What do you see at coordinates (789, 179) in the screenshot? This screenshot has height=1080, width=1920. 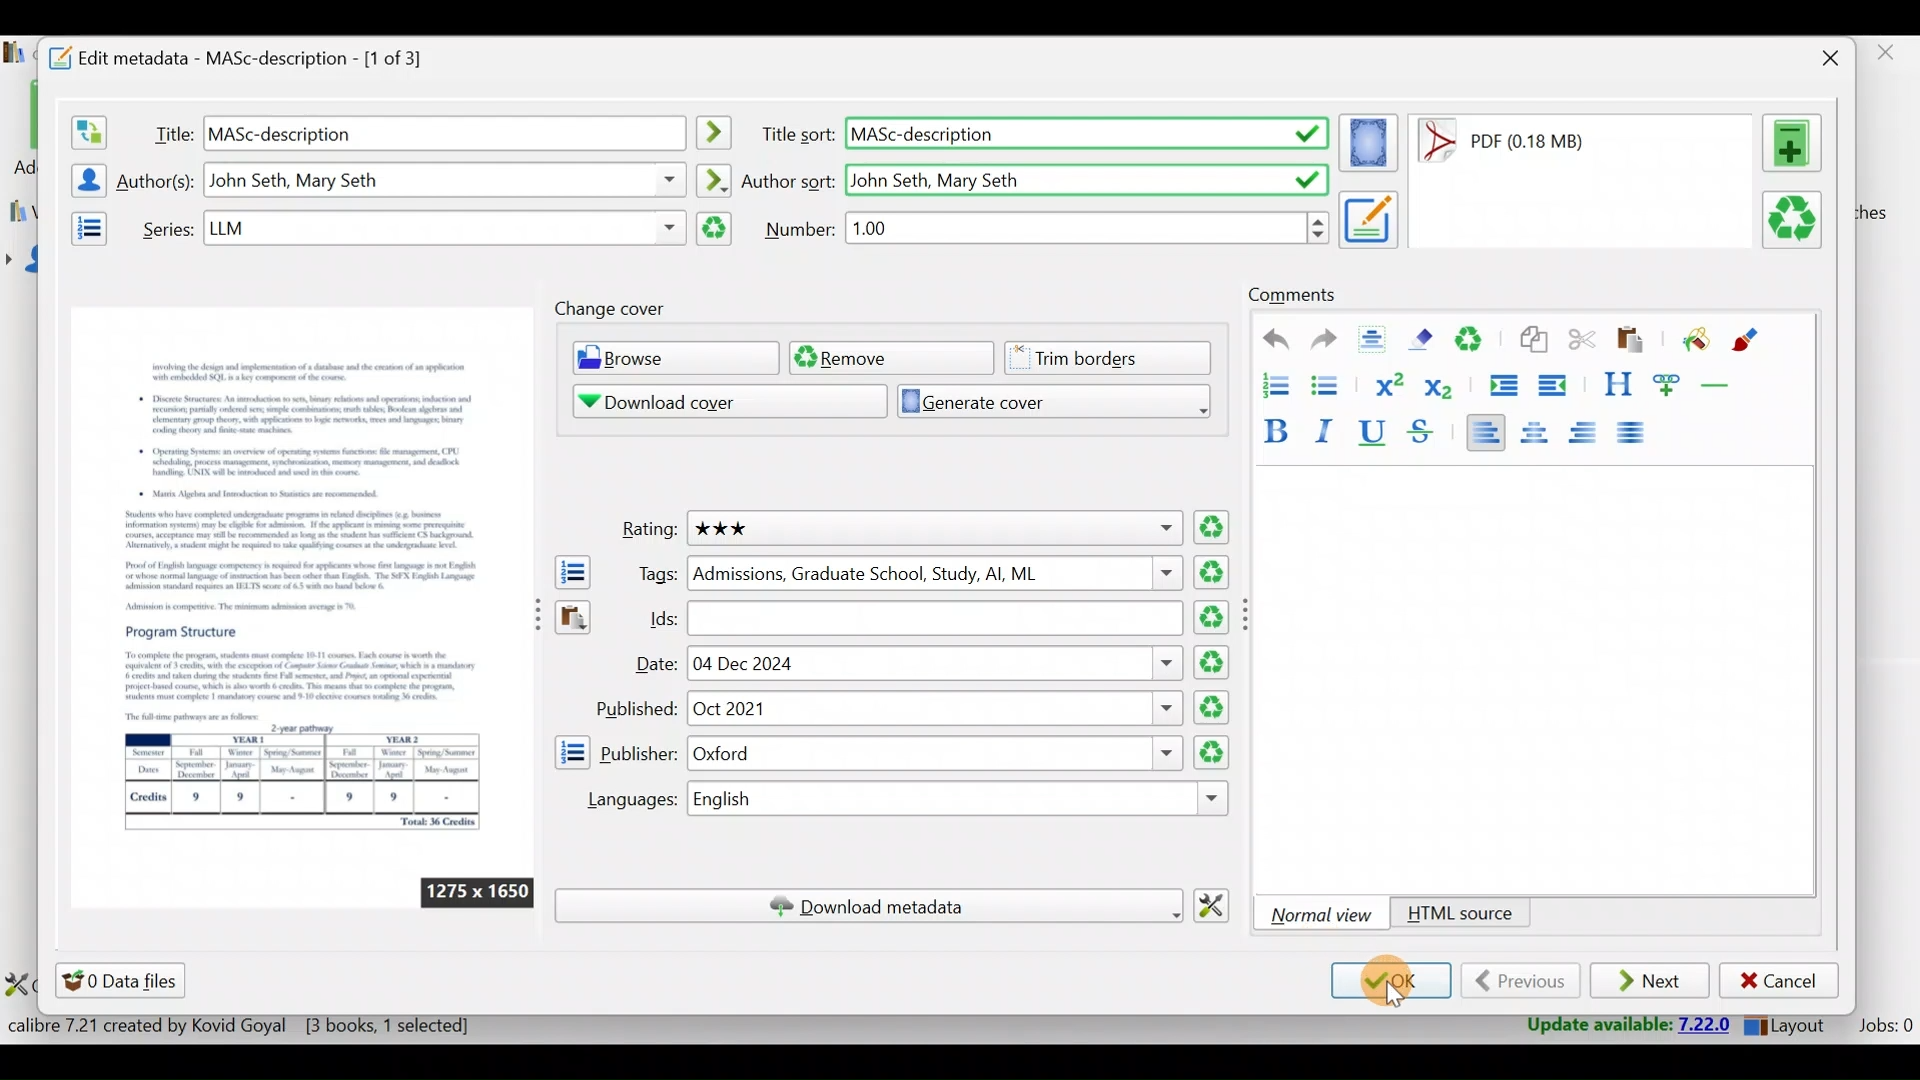 I see `Author sort` at bounding box center [789, 179].